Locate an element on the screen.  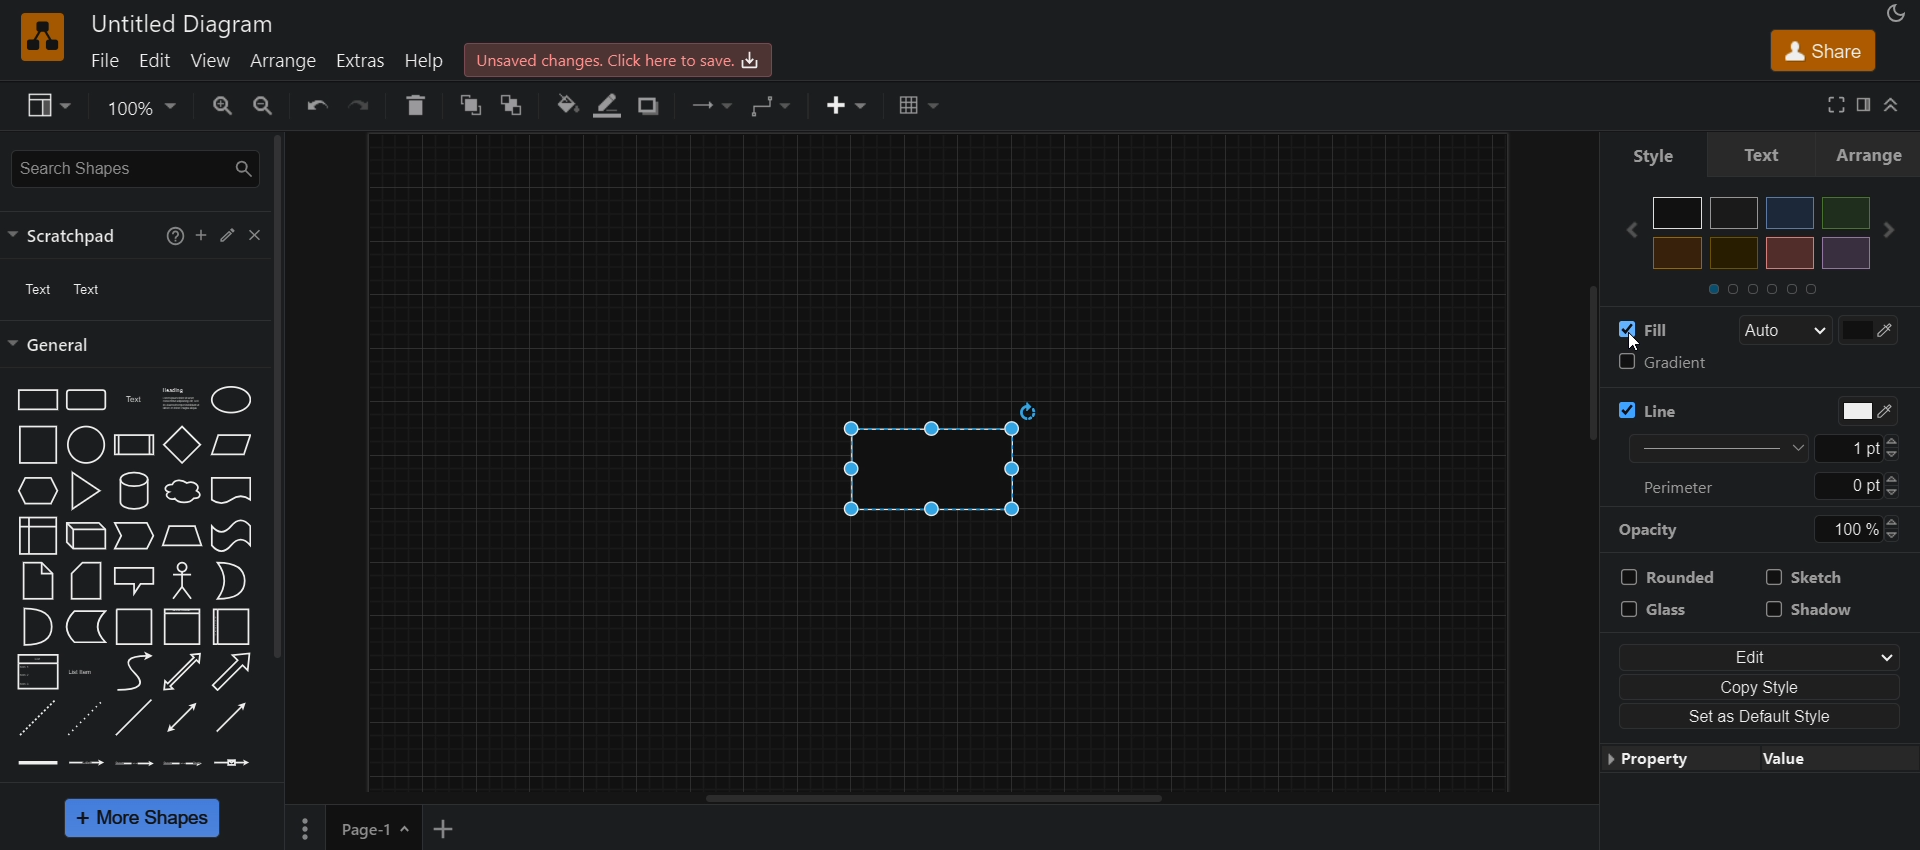
current line width is located at coordinates (1849, 448).